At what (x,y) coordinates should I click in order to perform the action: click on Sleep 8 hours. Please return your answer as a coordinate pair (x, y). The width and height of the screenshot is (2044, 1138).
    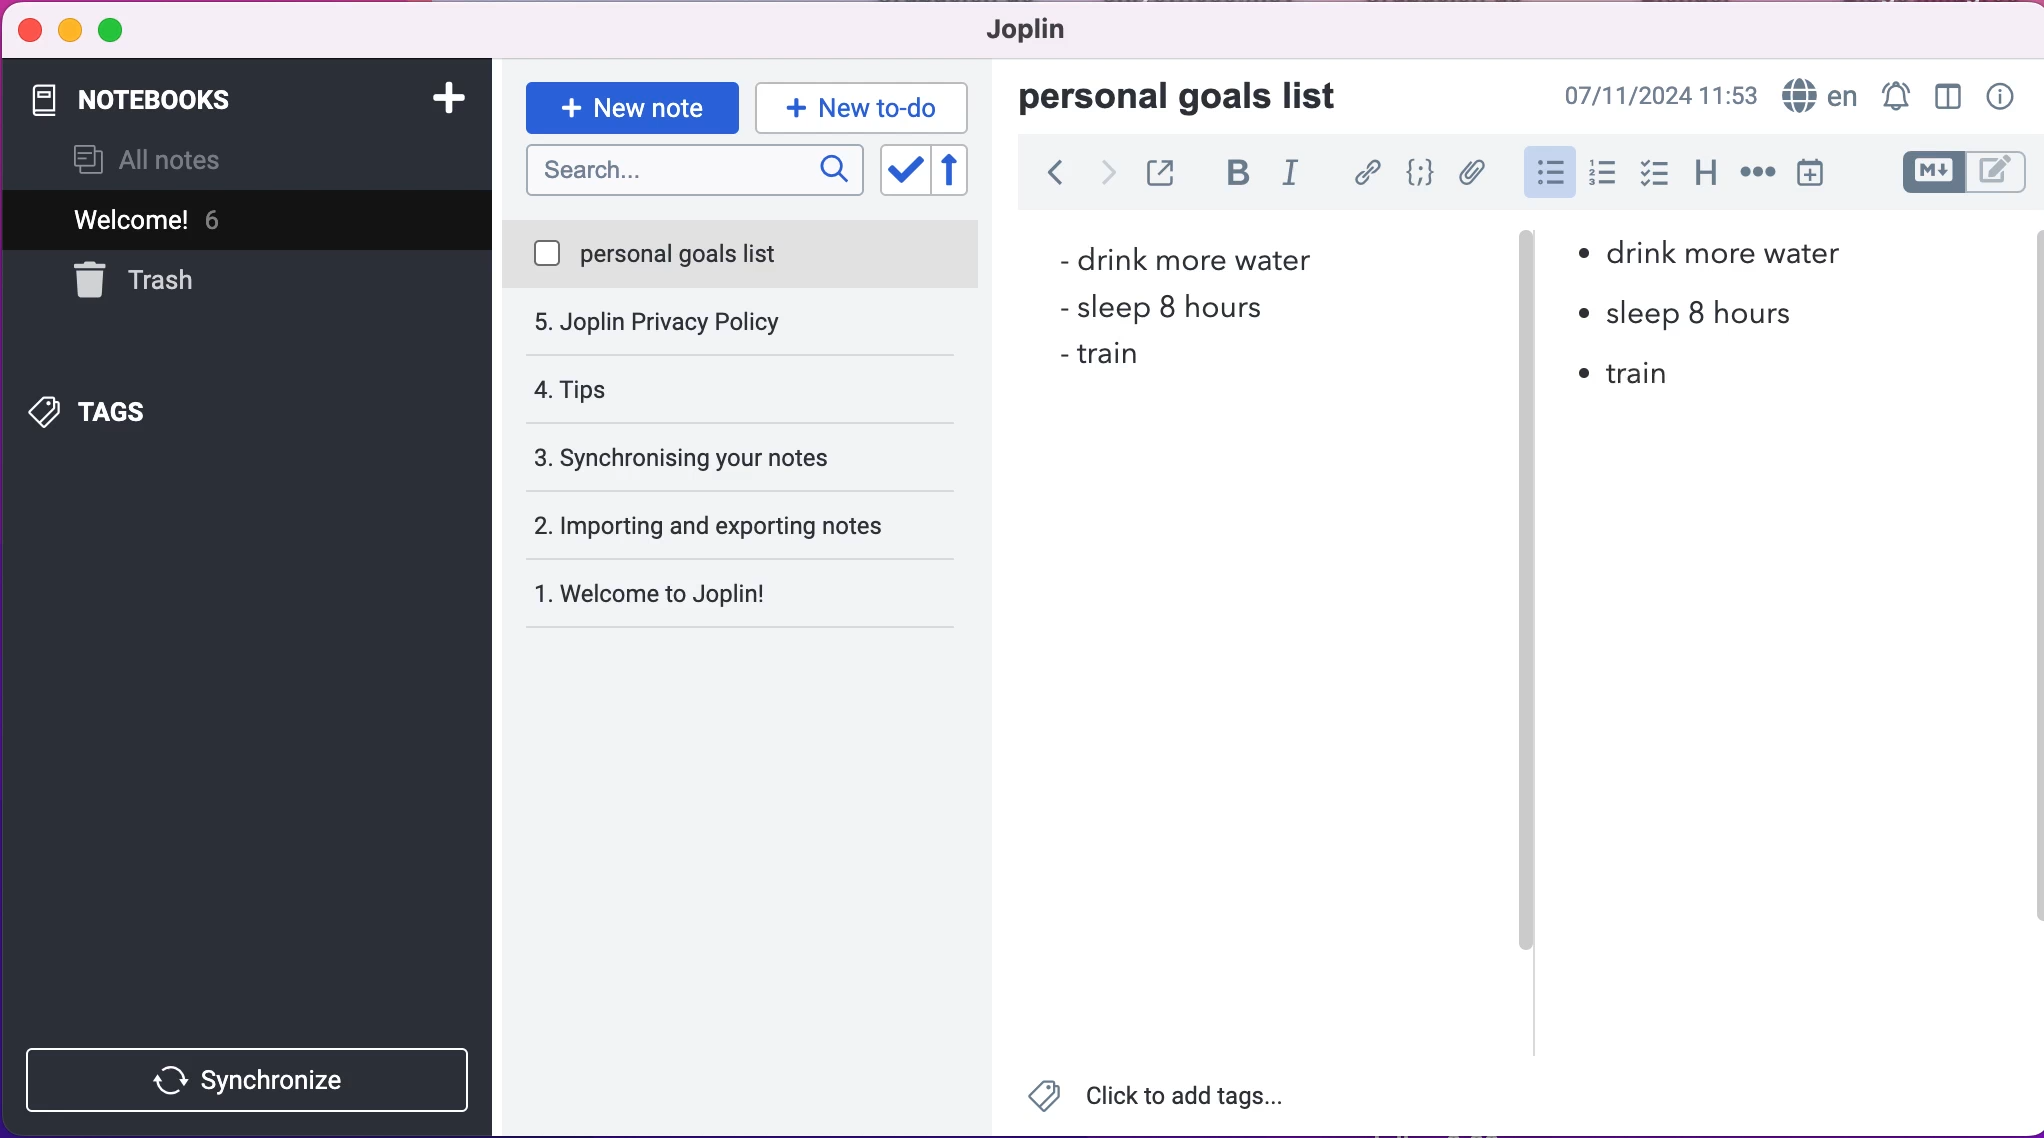
    Looking at the image, I should click on (1174, 306).